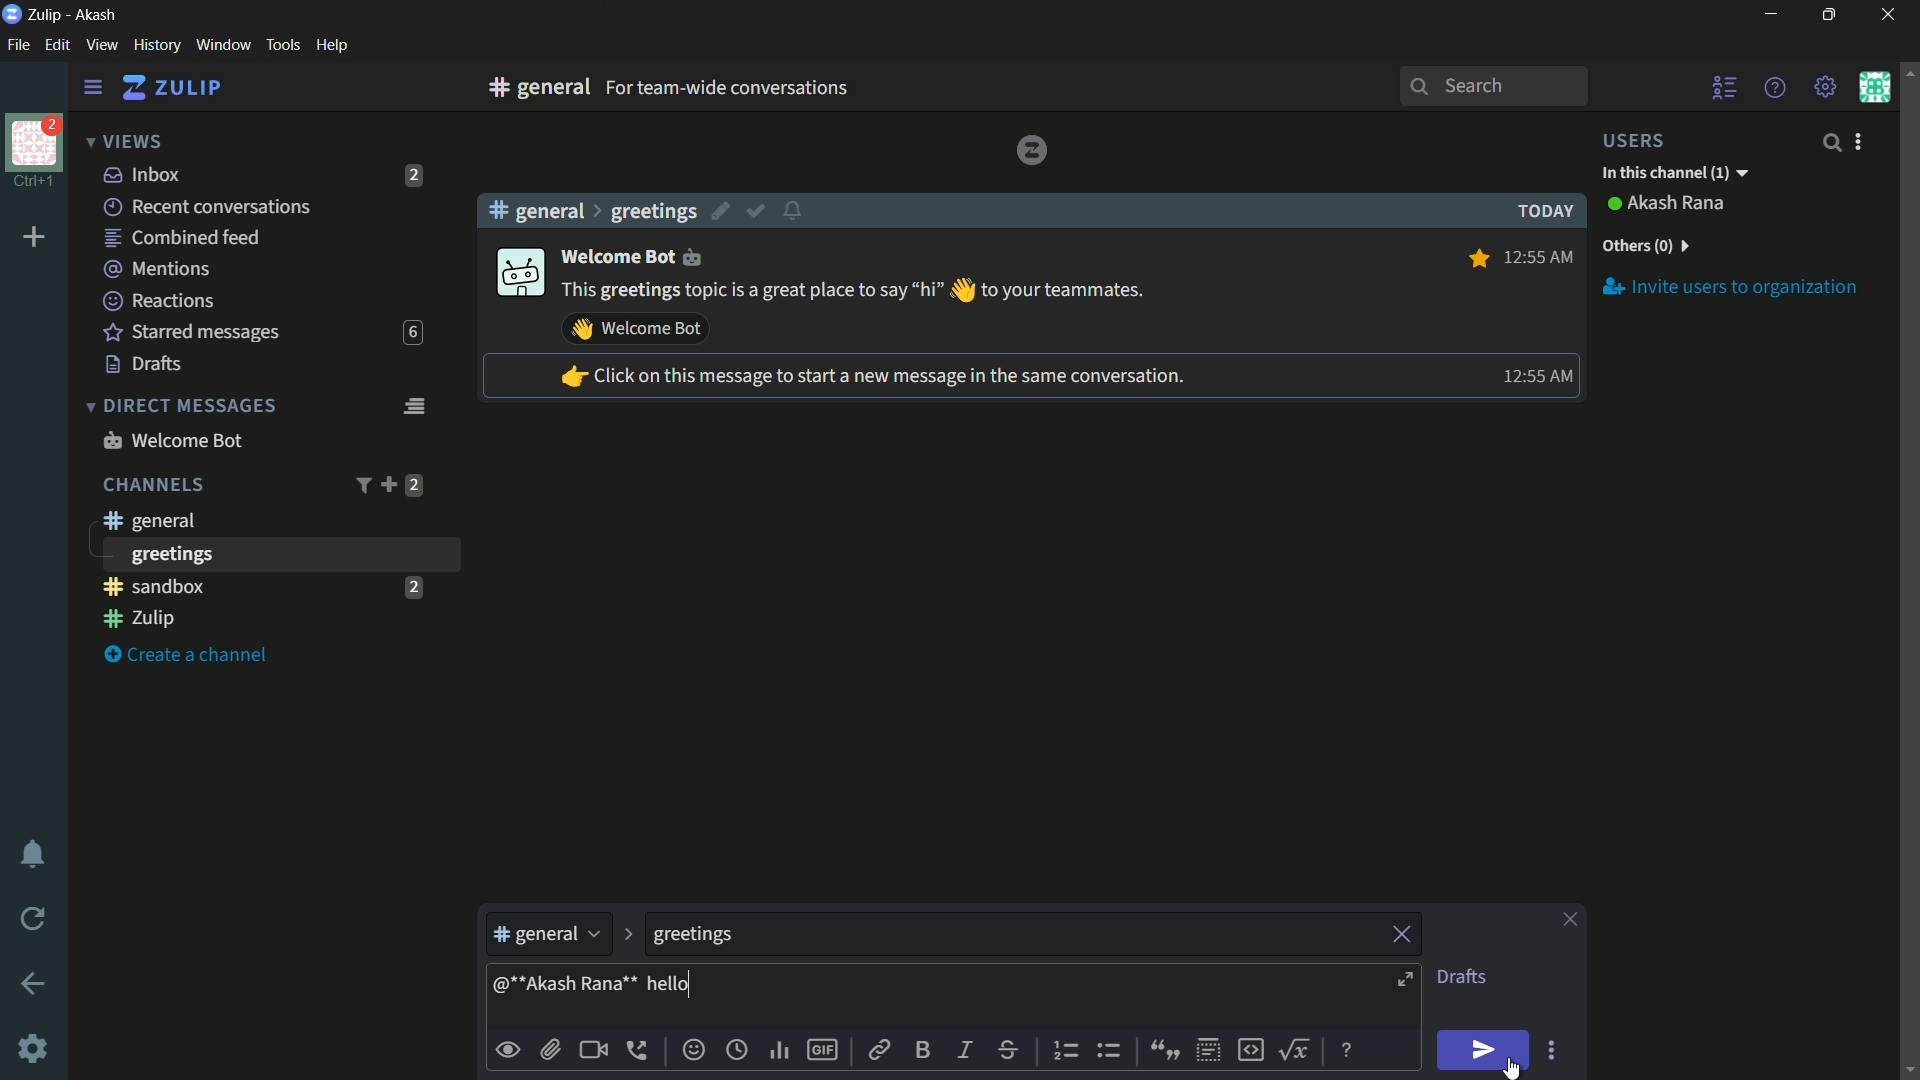 This screenshot has width=1920, height=1080. What do you see at coordinates (413, 586) in the screenshot?
I see `2 unread messages` at bounding box center [413, 586].